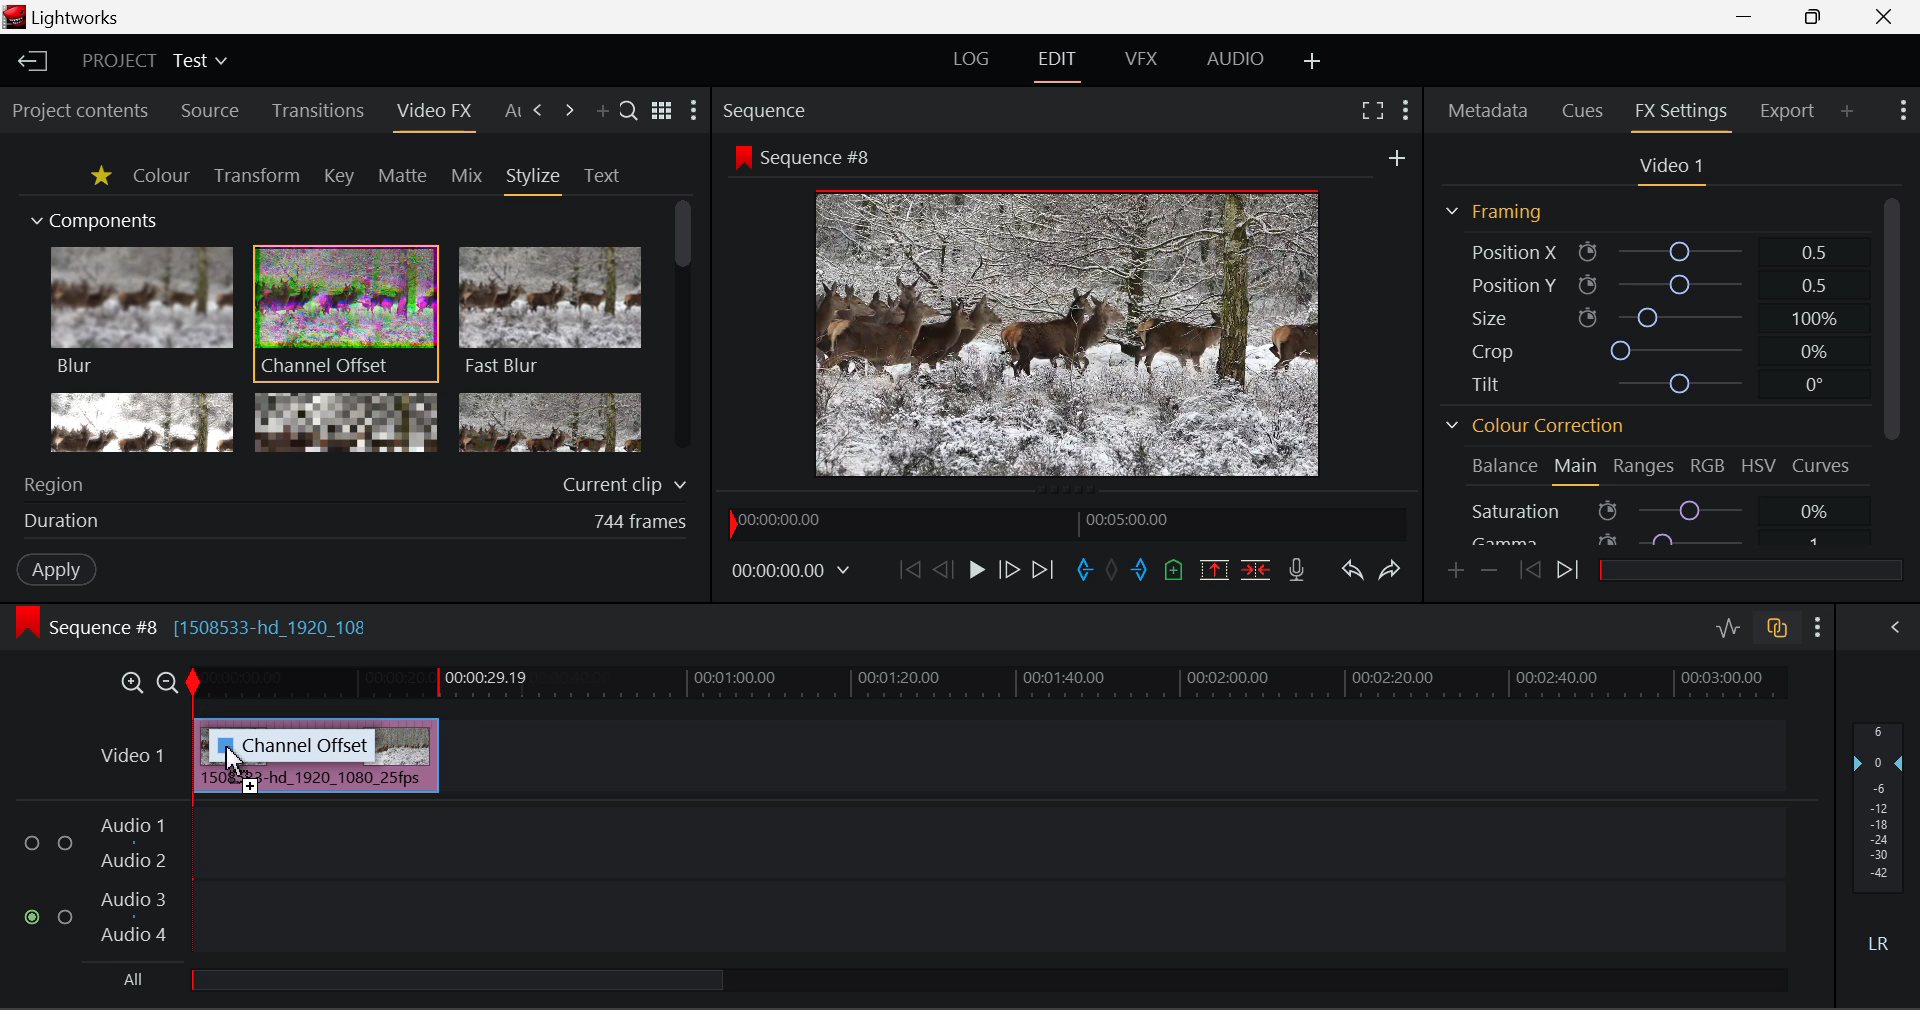  I want to click on Go Back, so click(941, 570).